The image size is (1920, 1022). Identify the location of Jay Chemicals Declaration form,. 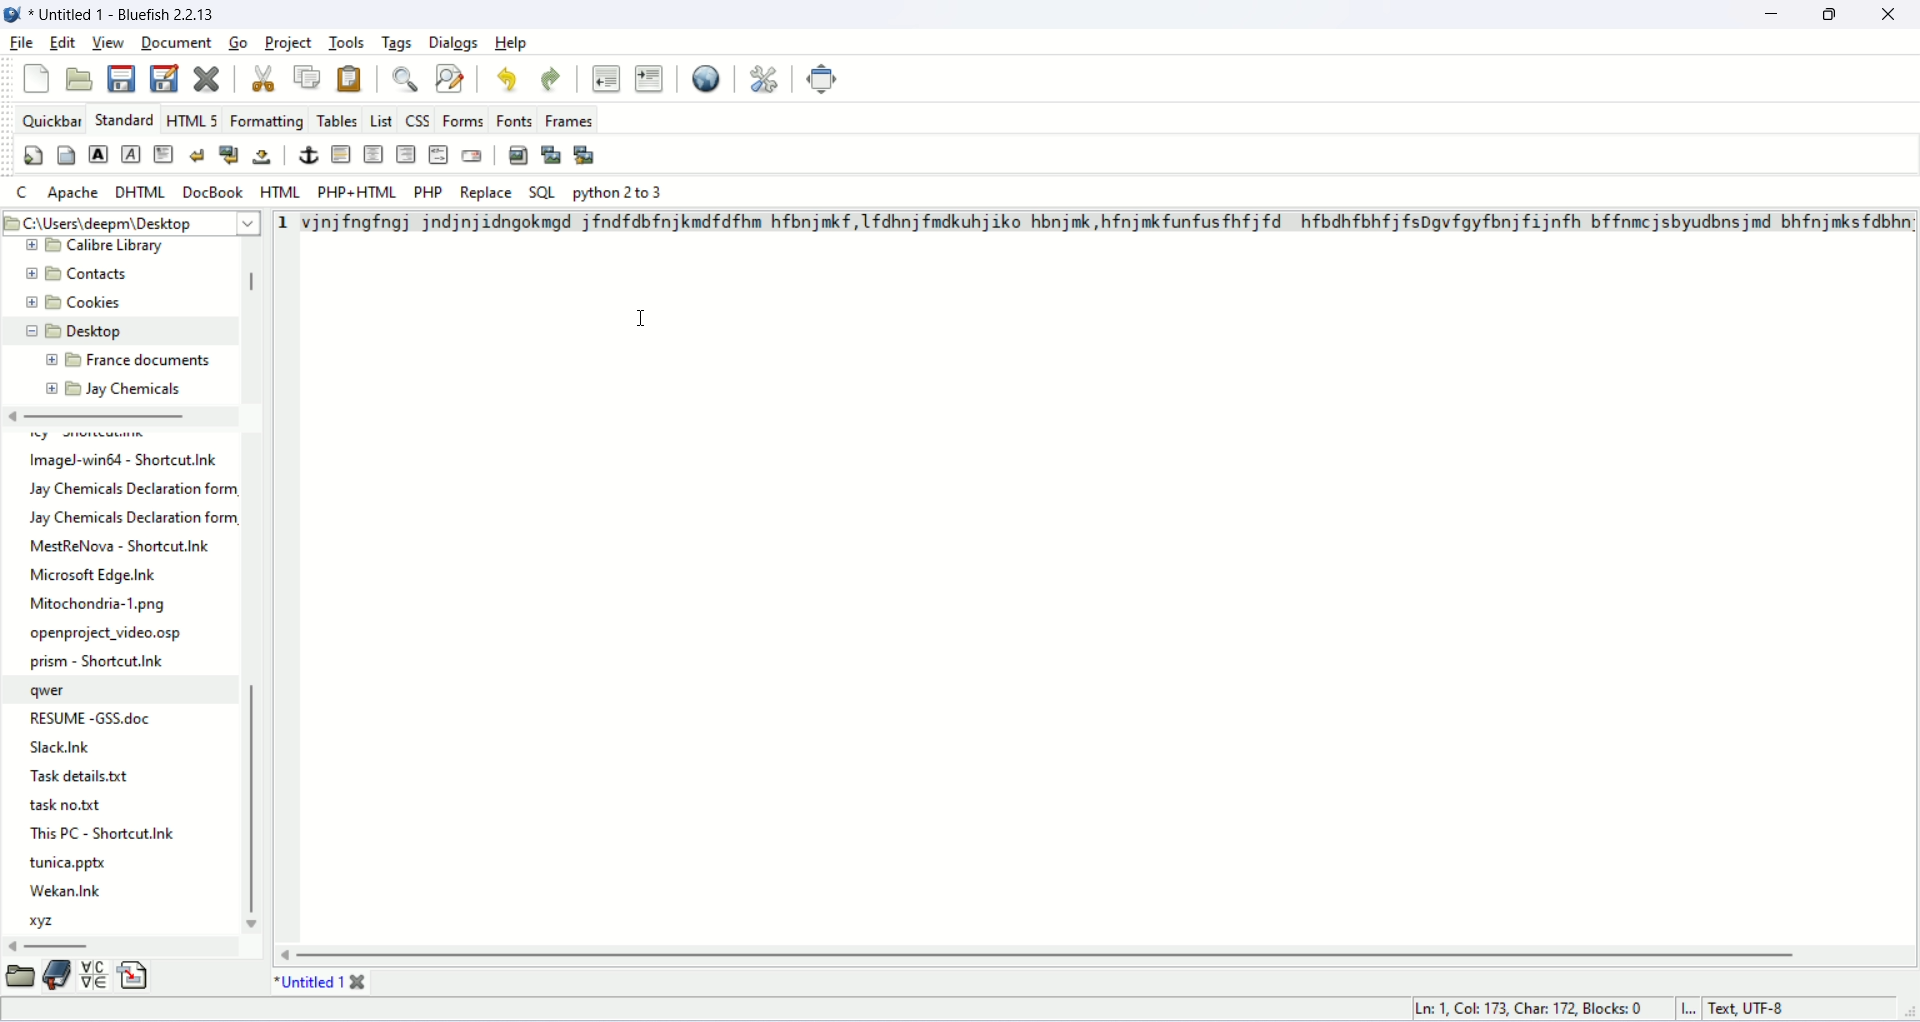
(132, 518).